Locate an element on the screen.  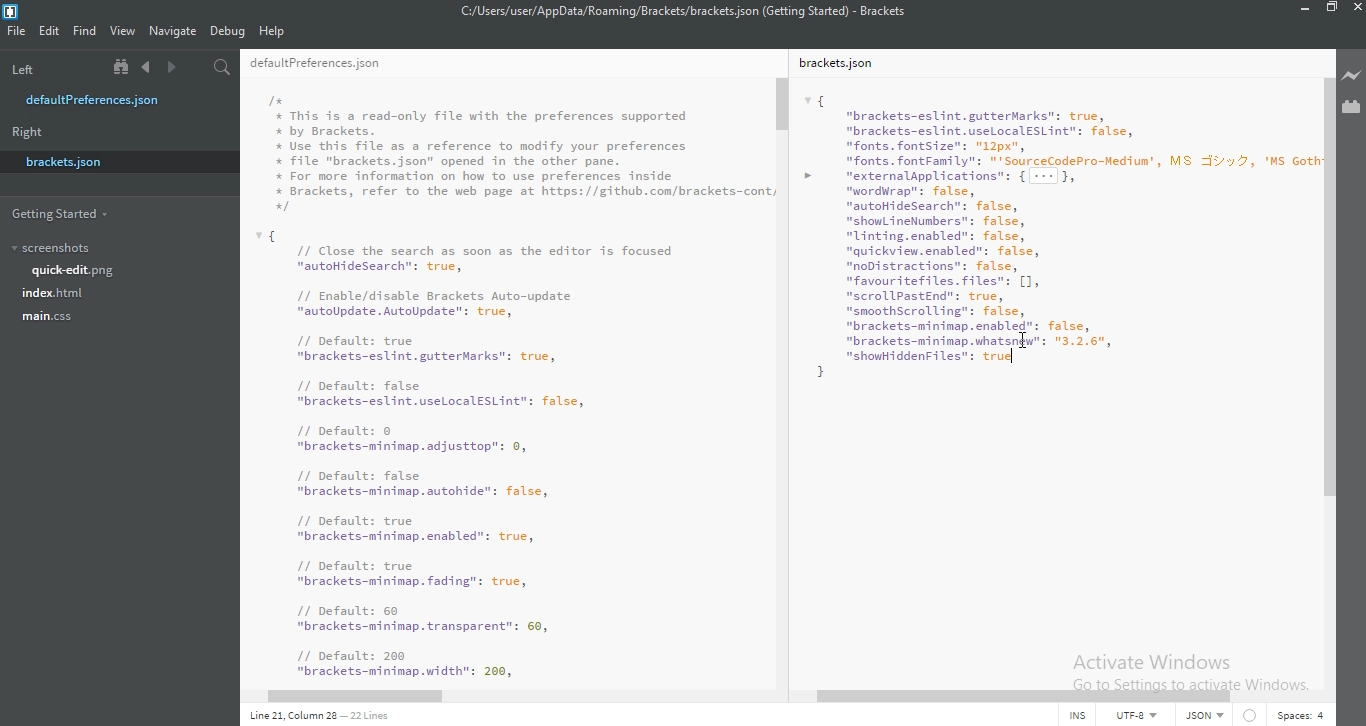
close is located at coordinates (1356, 12).